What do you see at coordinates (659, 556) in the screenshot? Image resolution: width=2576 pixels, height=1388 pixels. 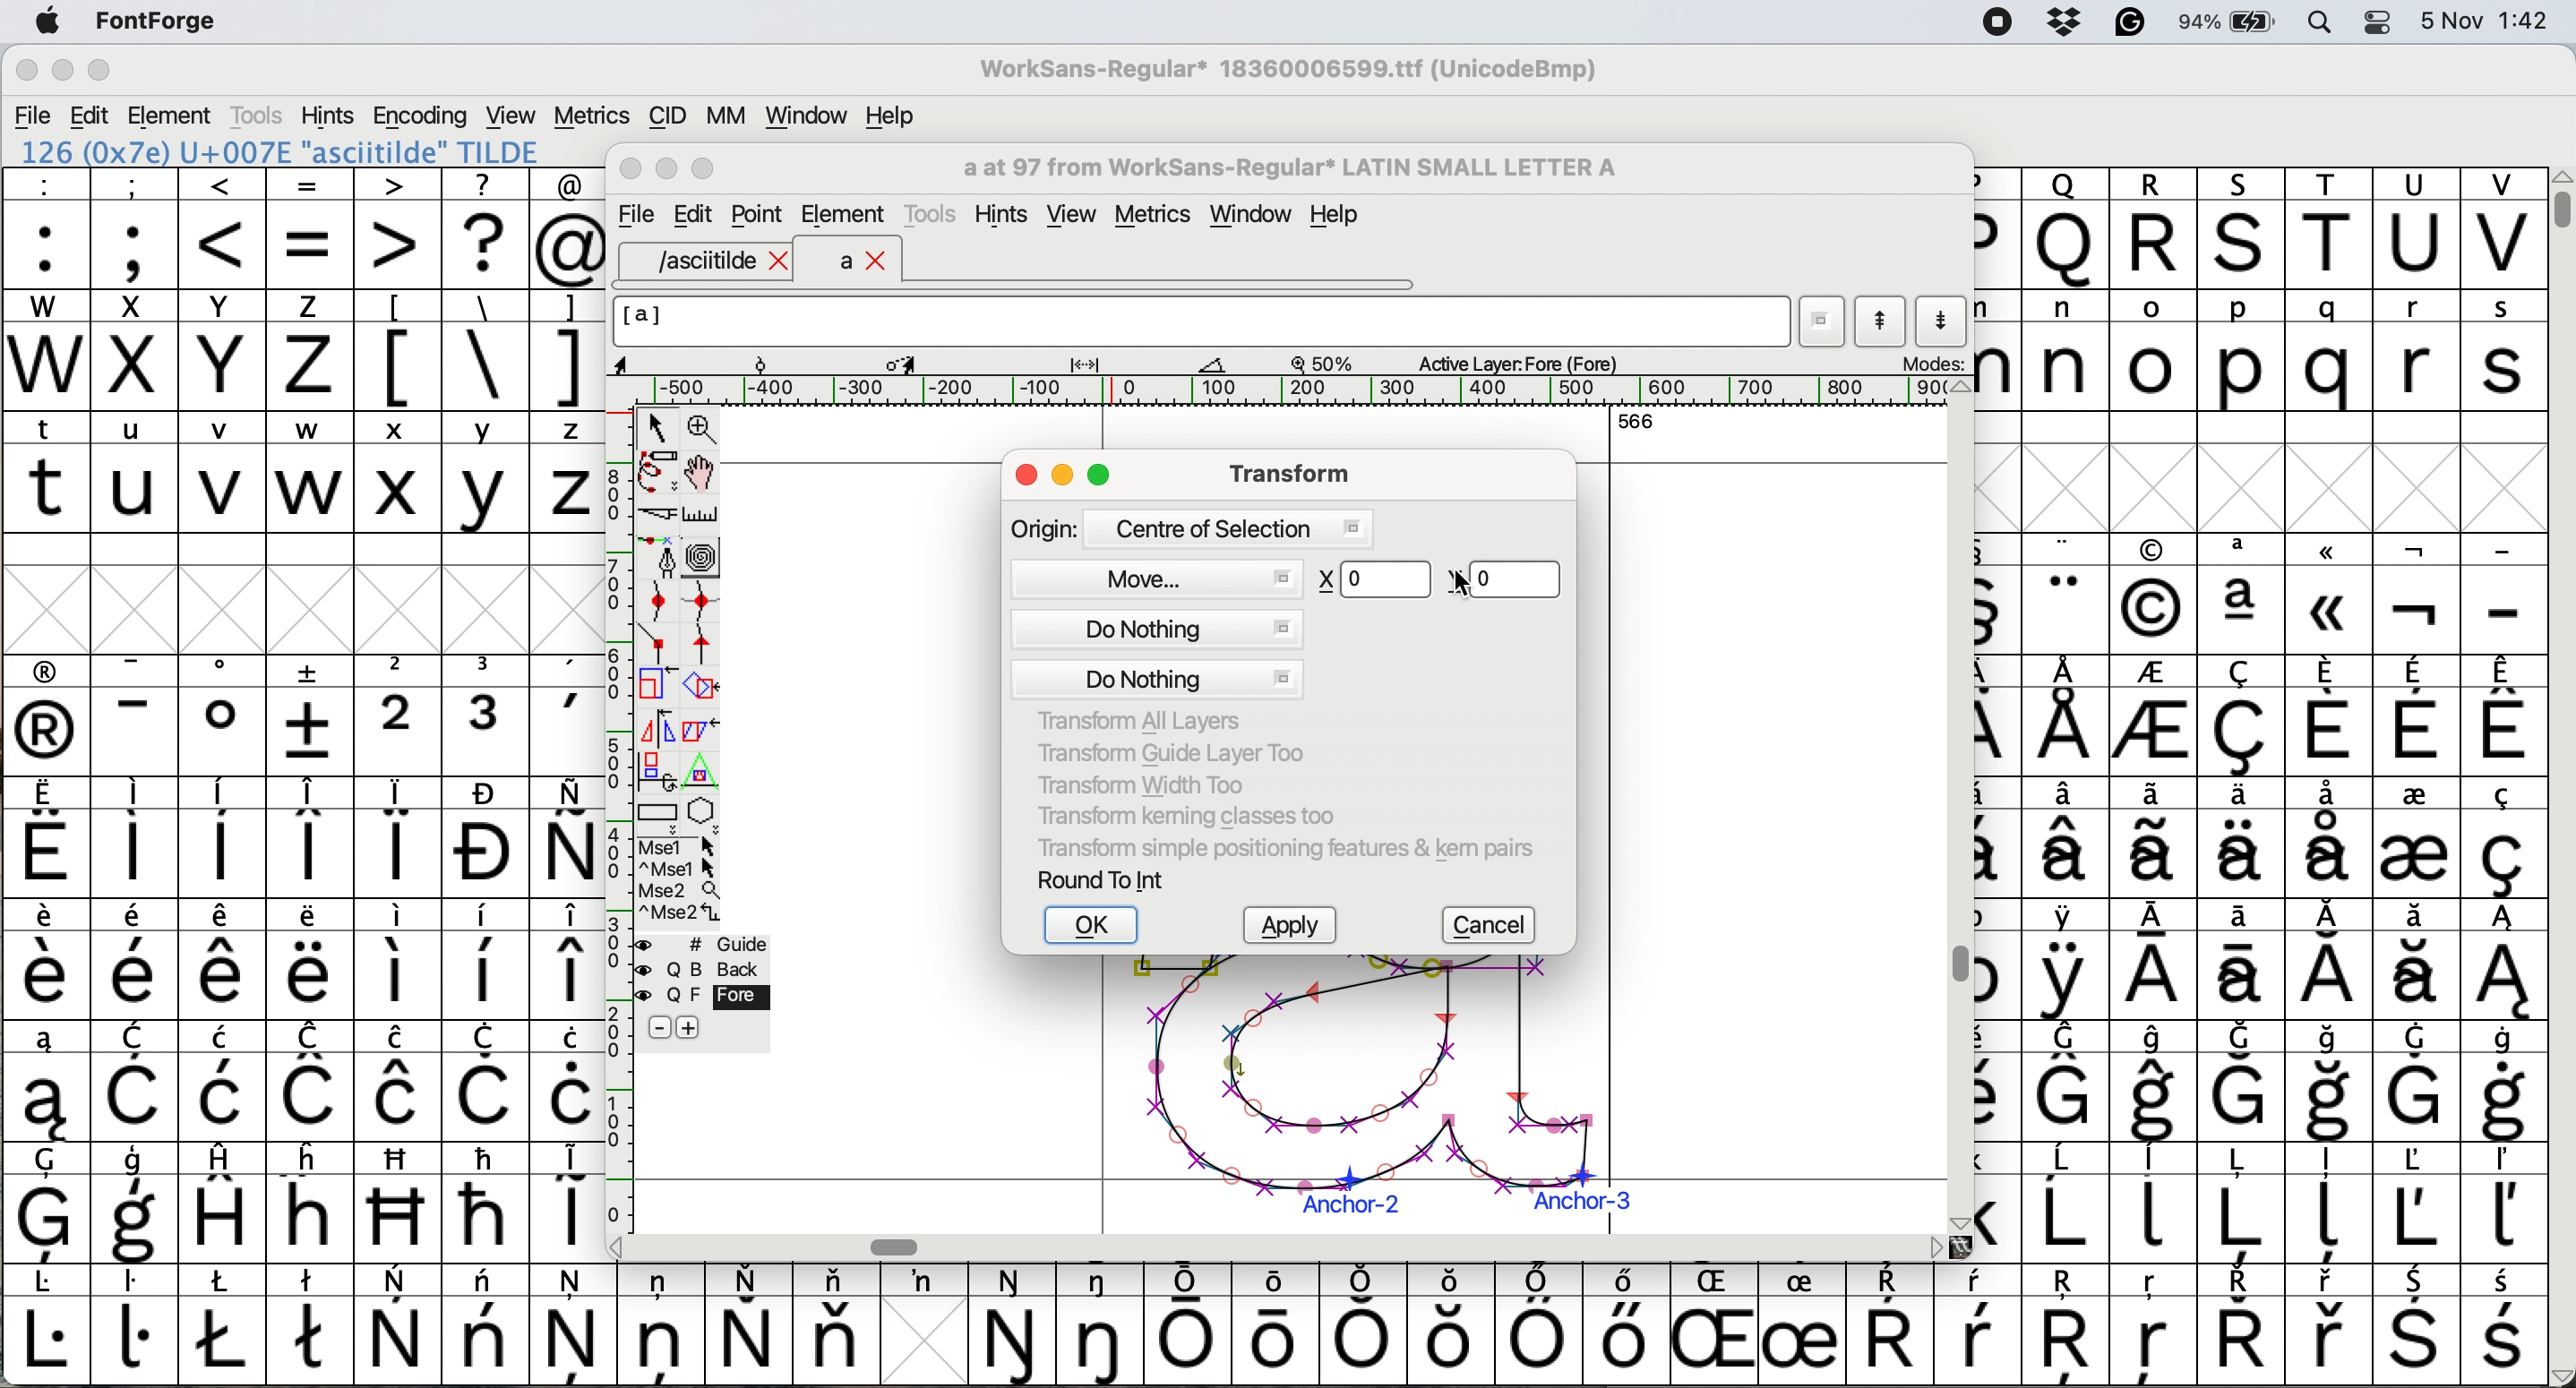 I see `add a  point then drag out its control points` at bounding box center [659, 556].